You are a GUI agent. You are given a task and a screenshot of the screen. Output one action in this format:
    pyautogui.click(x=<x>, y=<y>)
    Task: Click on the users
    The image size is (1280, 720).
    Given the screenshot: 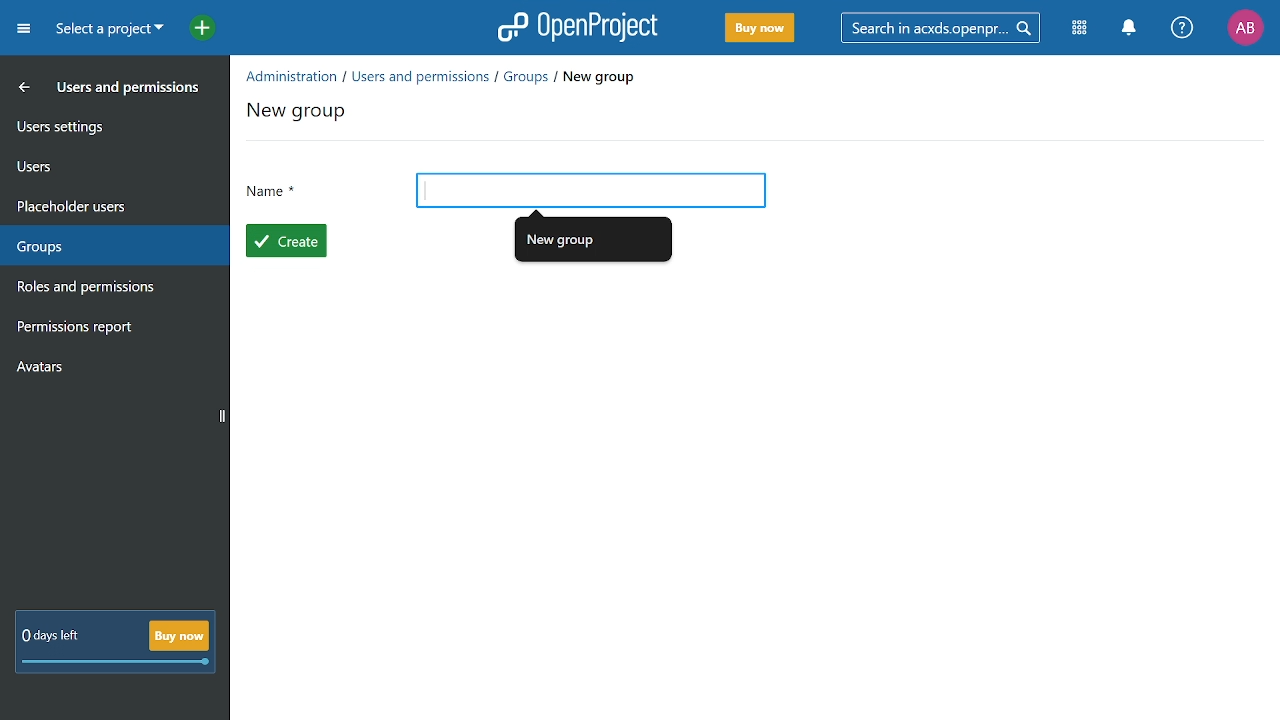 What is the action you would take?
    pyautogui.click(x=103, y=165)
    